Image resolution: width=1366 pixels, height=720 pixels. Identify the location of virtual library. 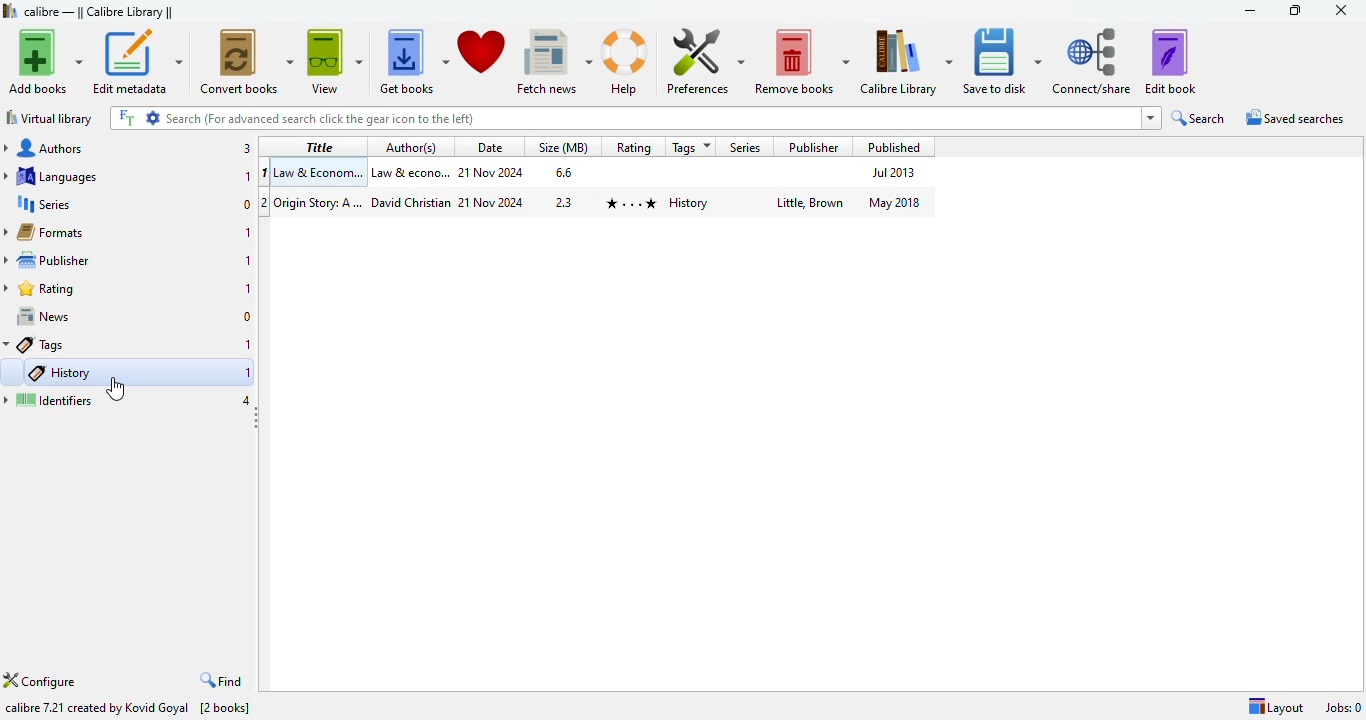
(49, 118).